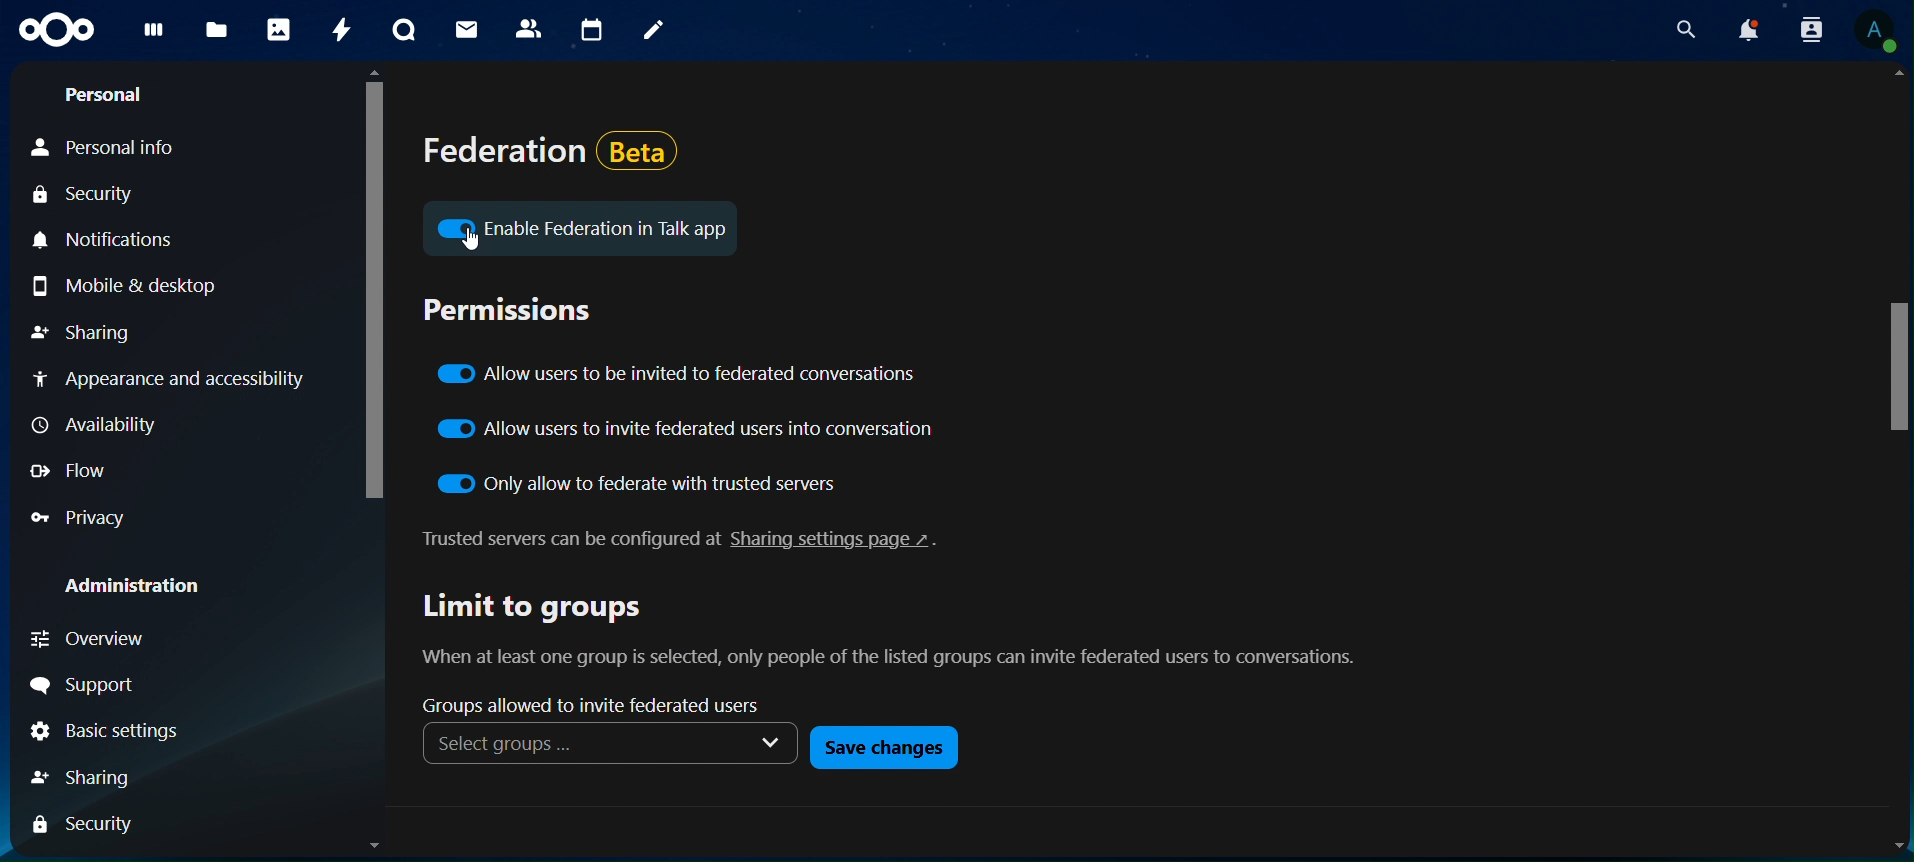 The image size is (1914, 862). I want to click on search, so click(1686, 30).